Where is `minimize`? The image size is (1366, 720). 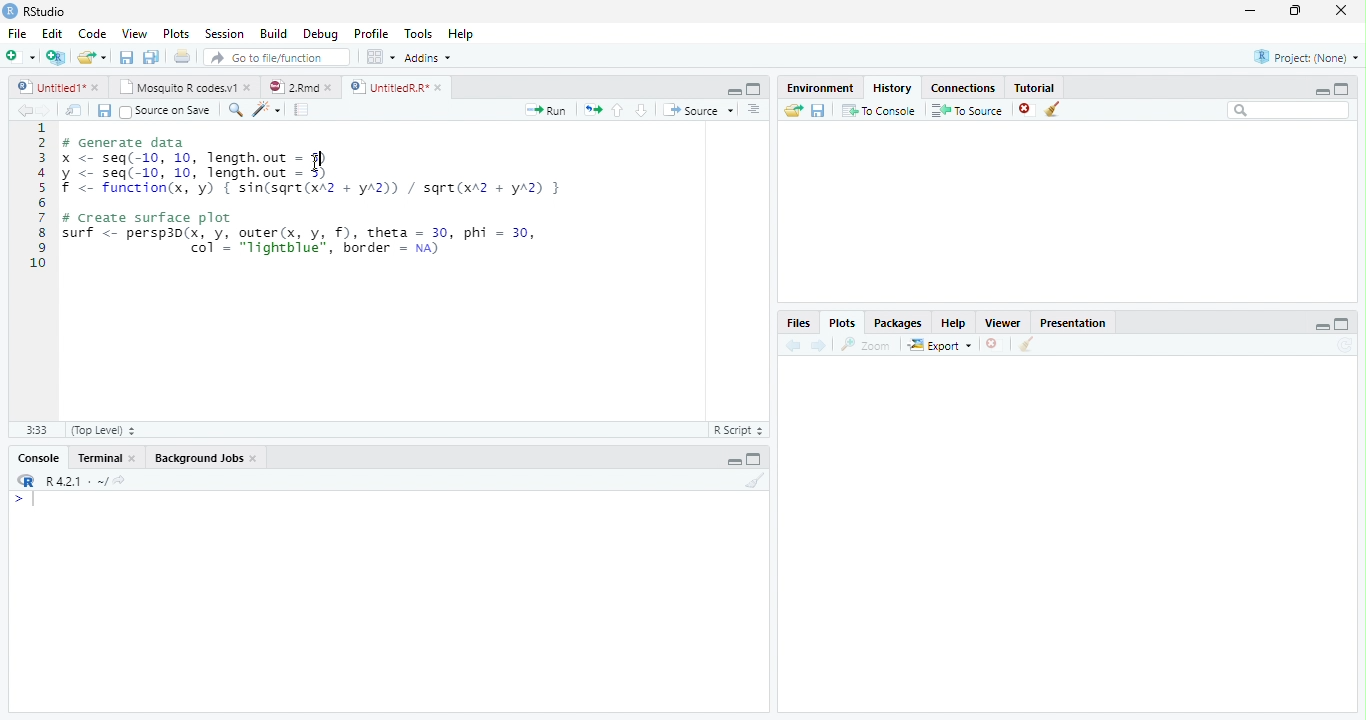
minimize is located at coordinates (1322, 91).